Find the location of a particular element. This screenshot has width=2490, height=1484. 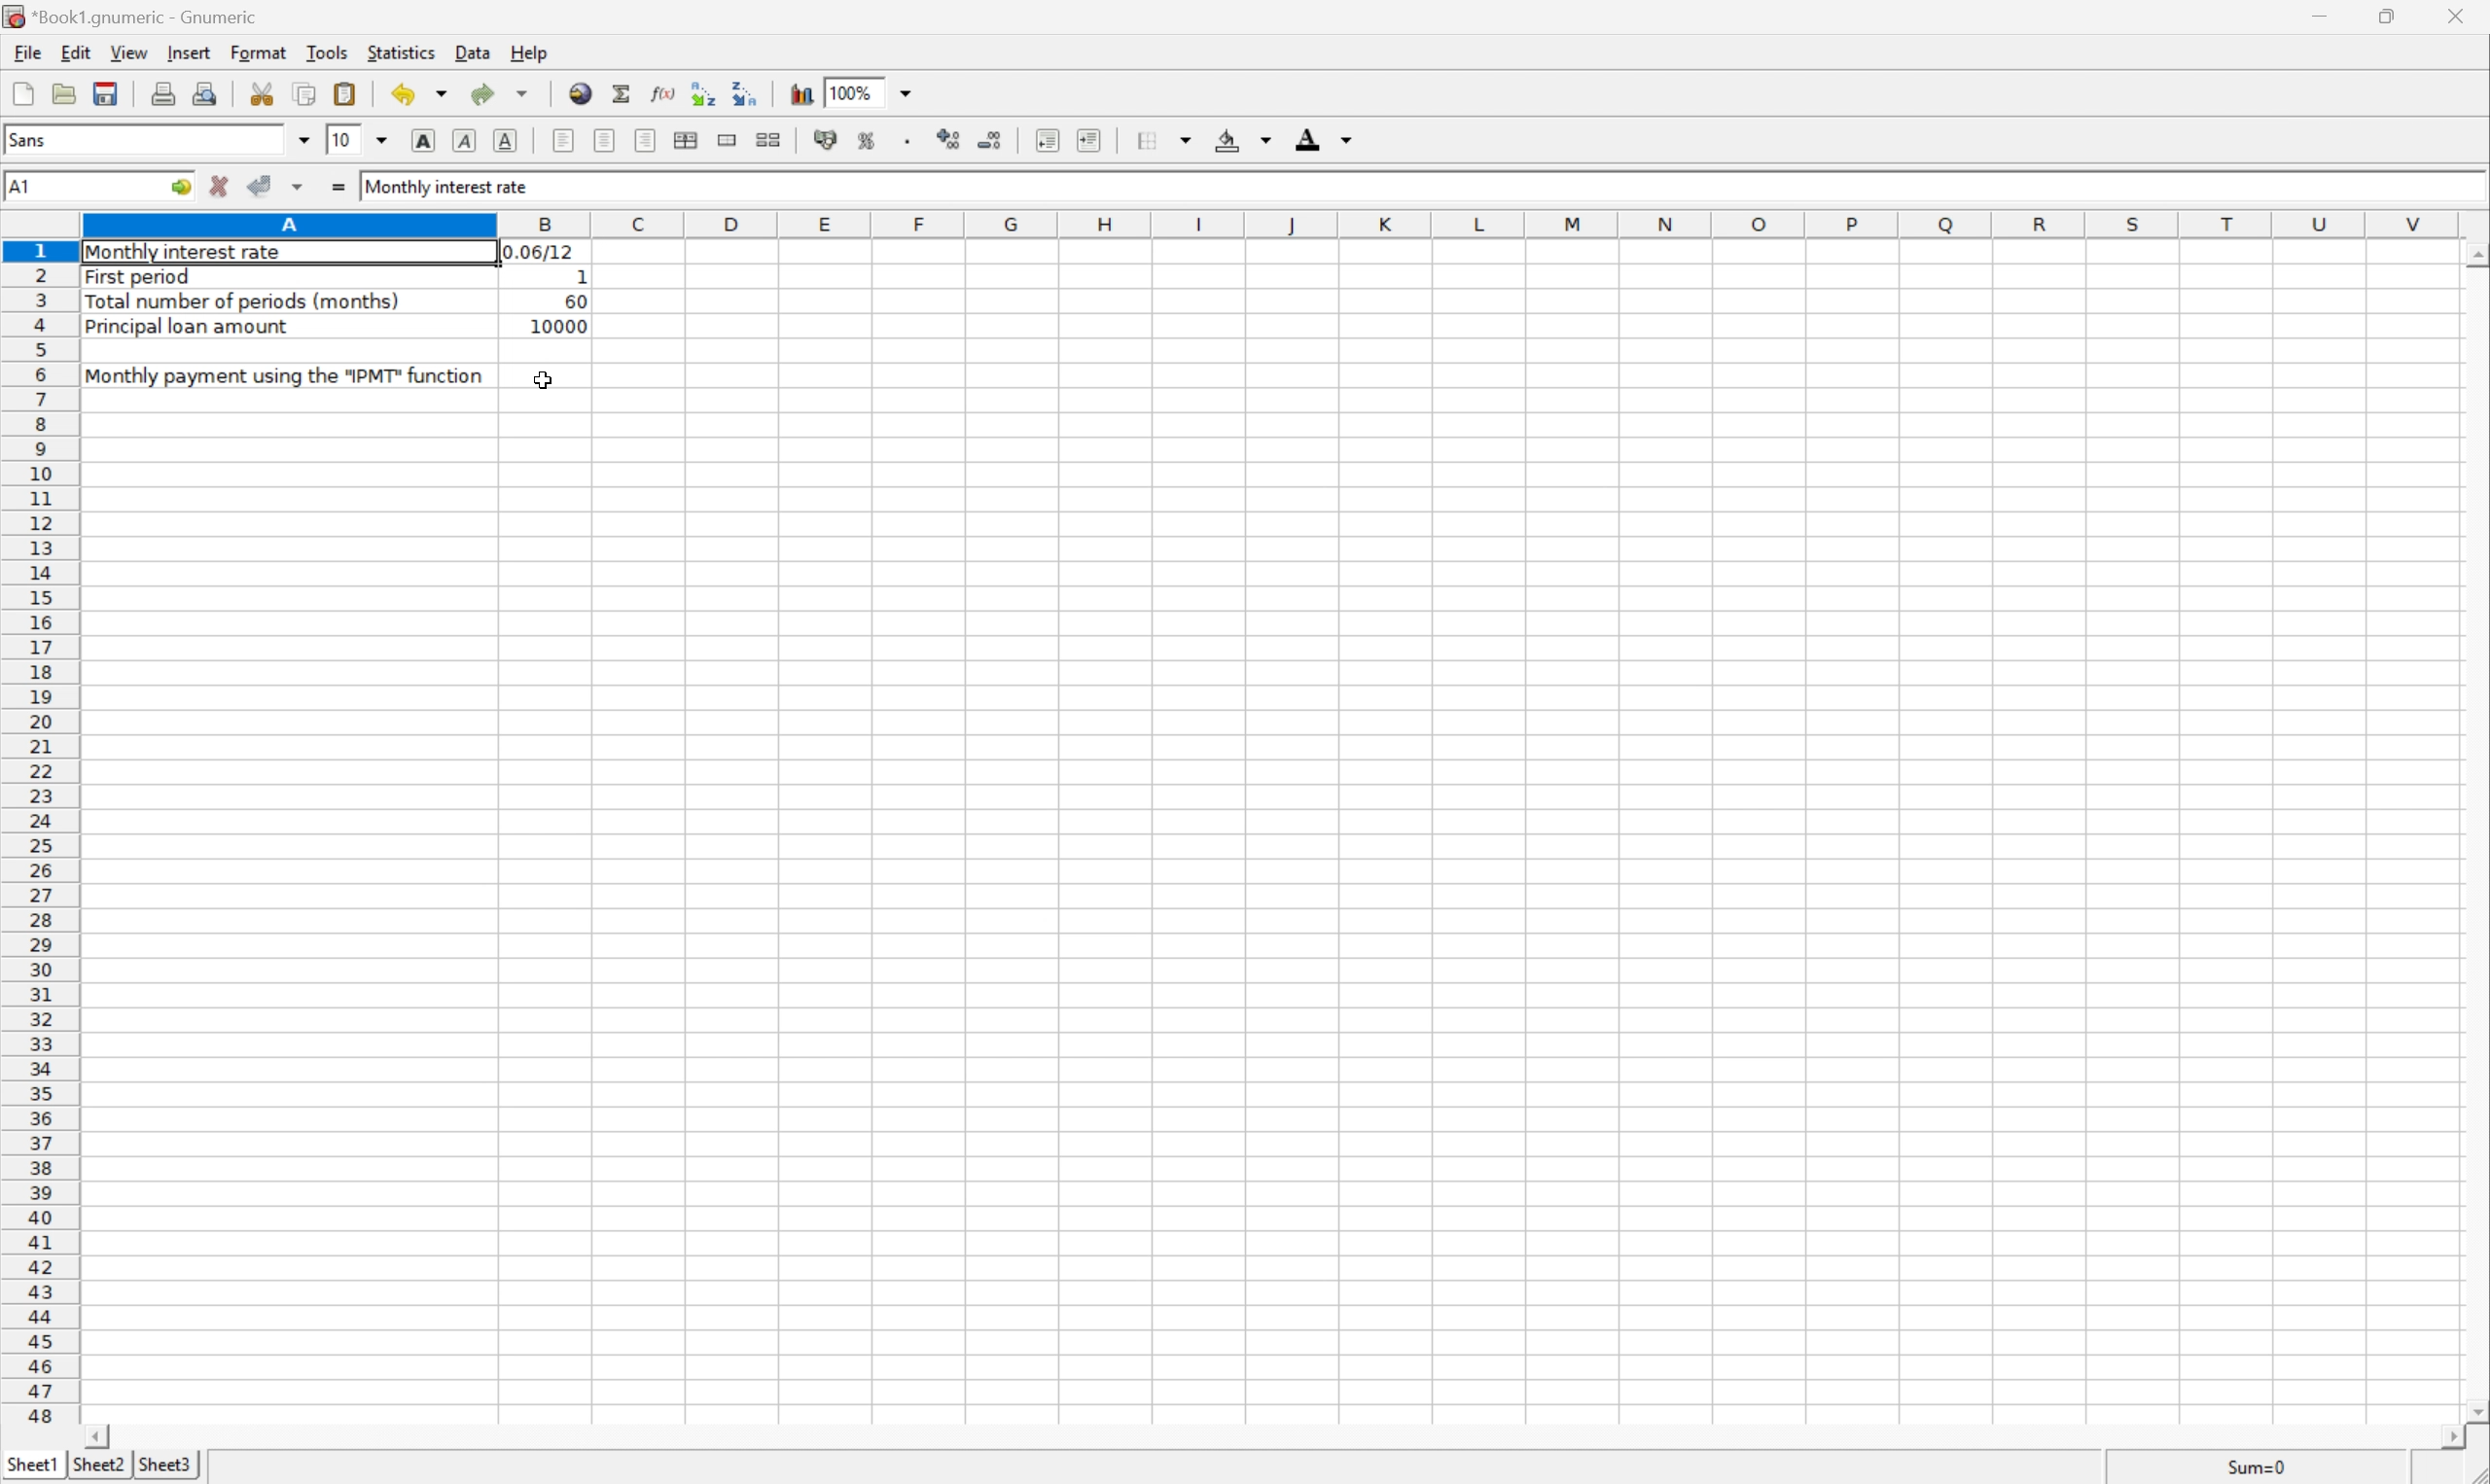

Data is located at coordinates (473, 55).